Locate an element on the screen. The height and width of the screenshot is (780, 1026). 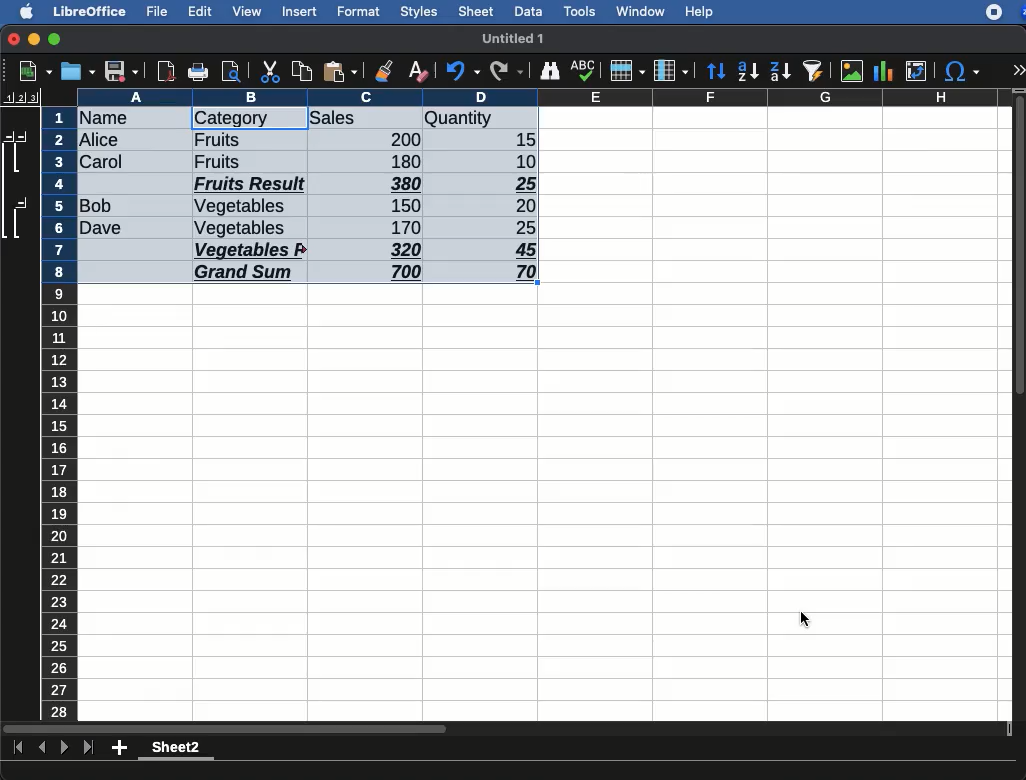
copy is located at coordinates (304, 71).